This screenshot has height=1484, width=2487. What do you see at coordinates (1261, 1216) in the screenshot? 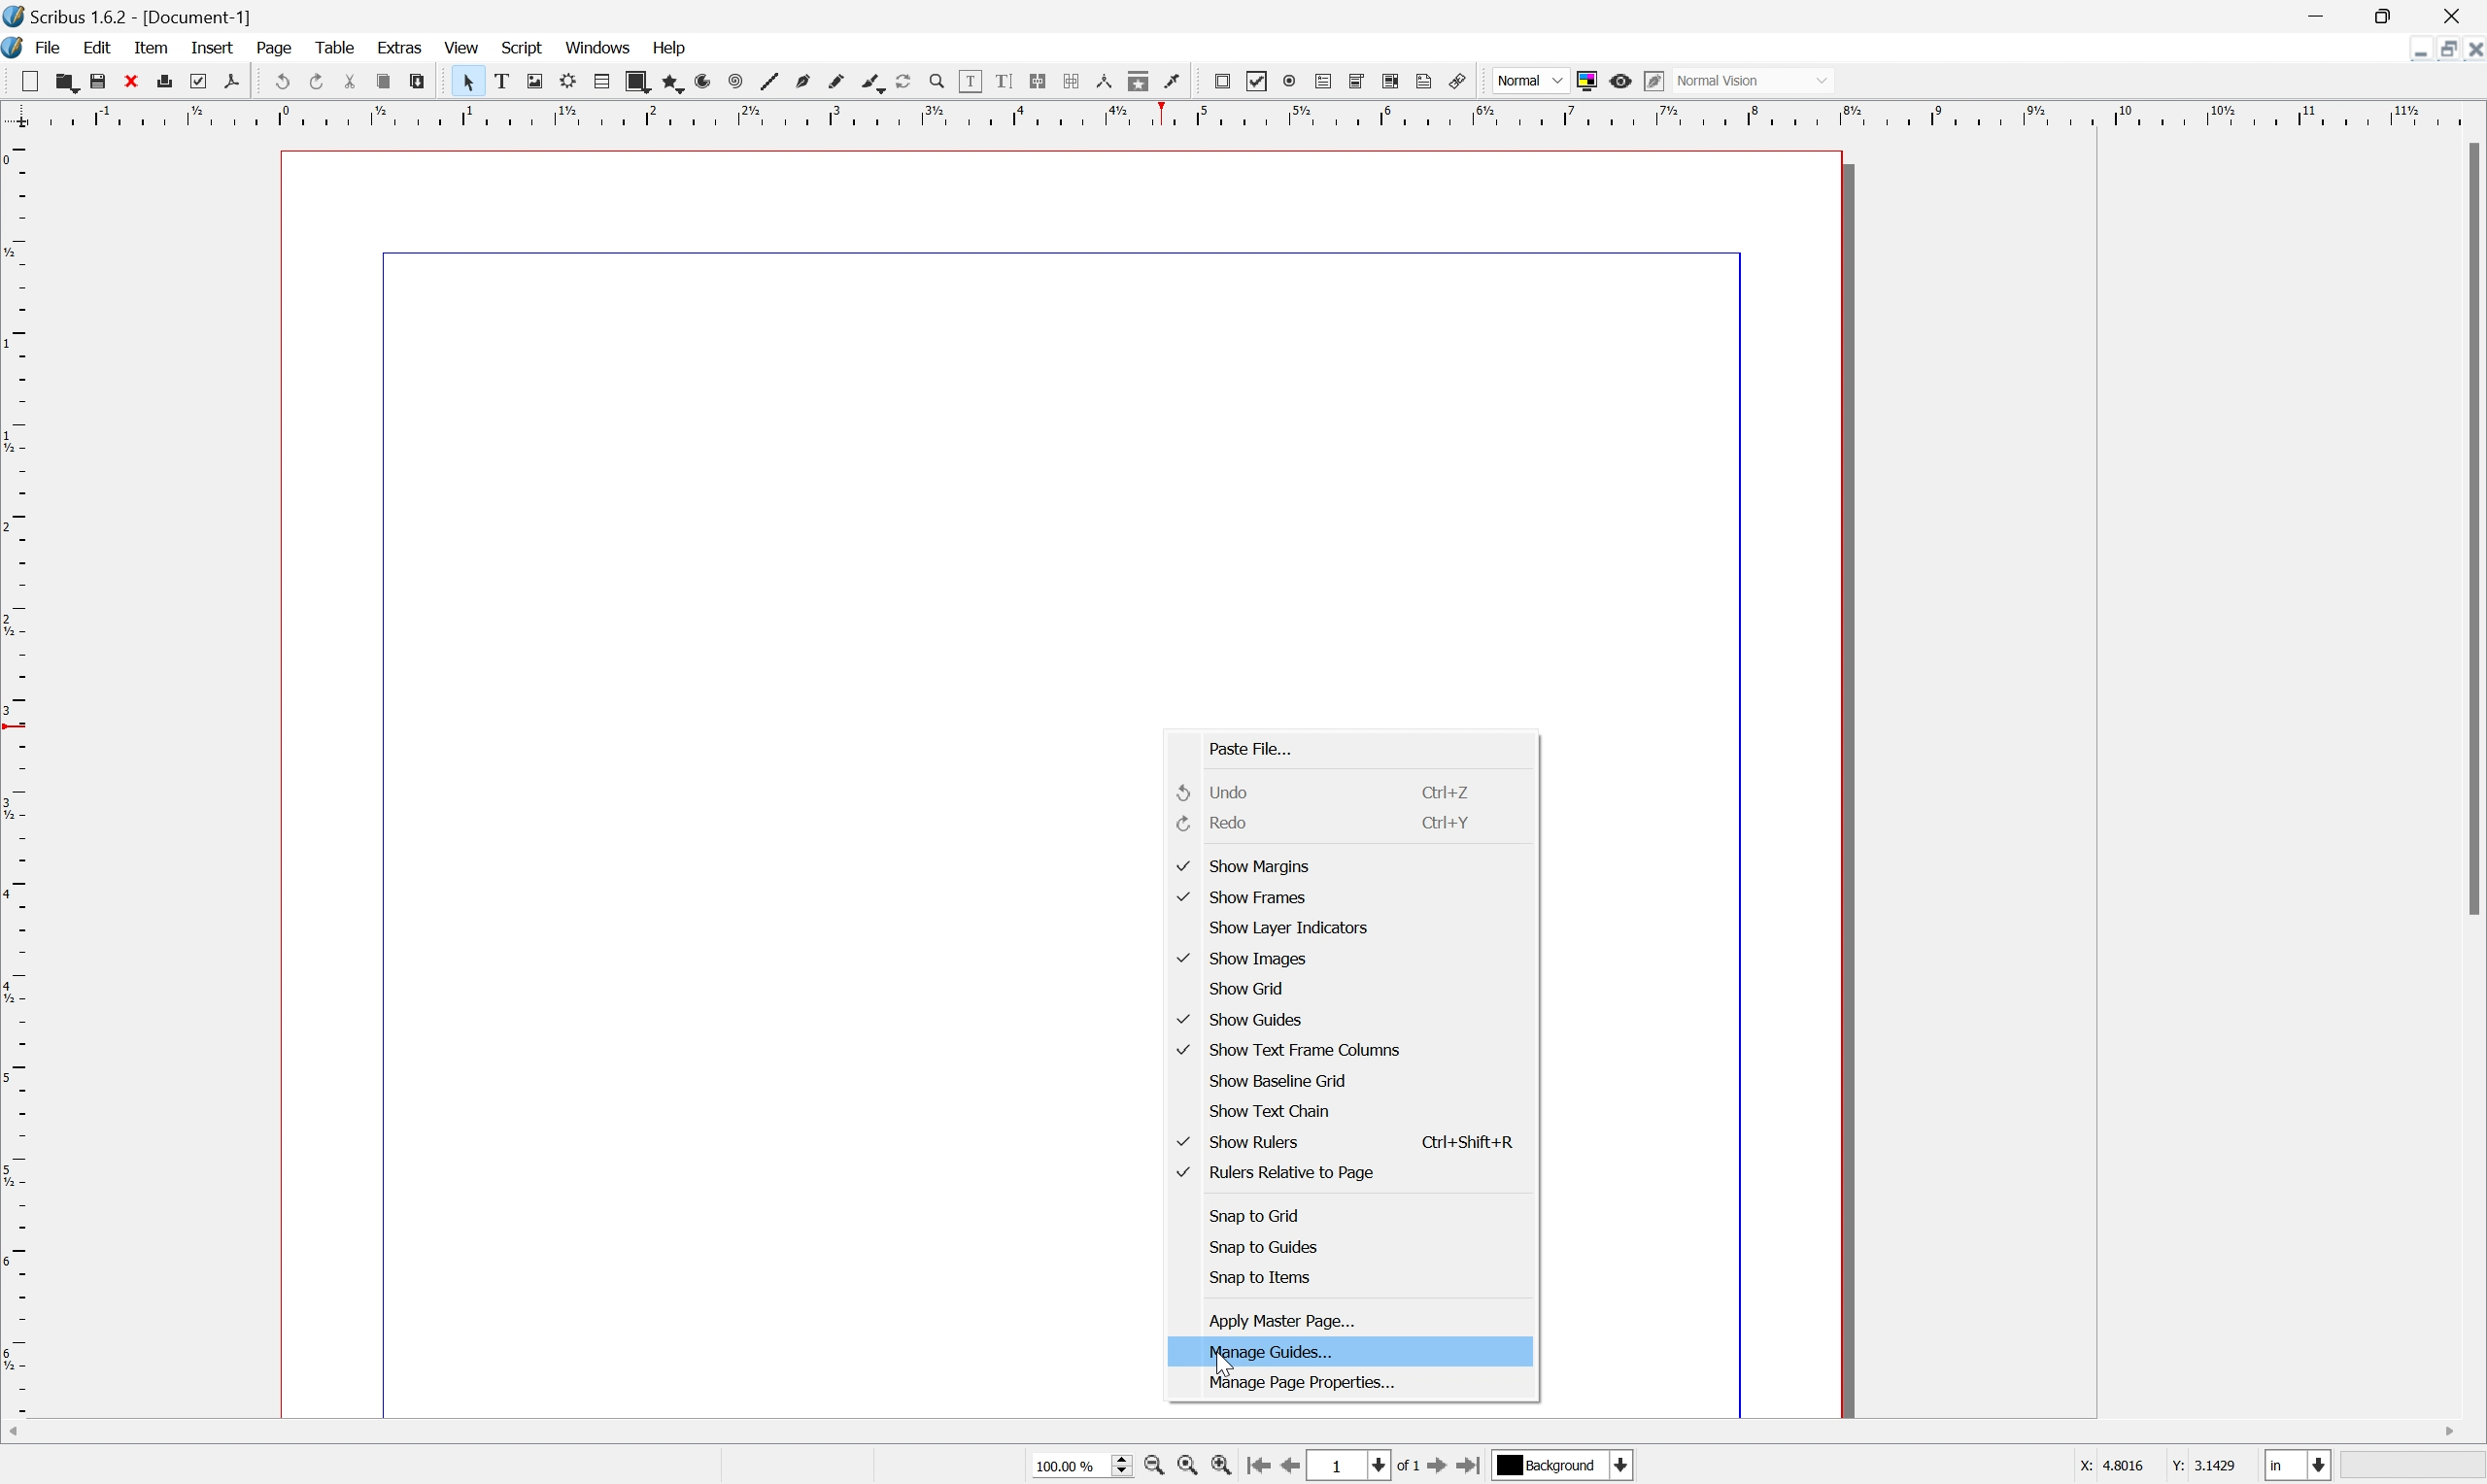
I see `snap to grid` at bounding box center [1261, 1216].